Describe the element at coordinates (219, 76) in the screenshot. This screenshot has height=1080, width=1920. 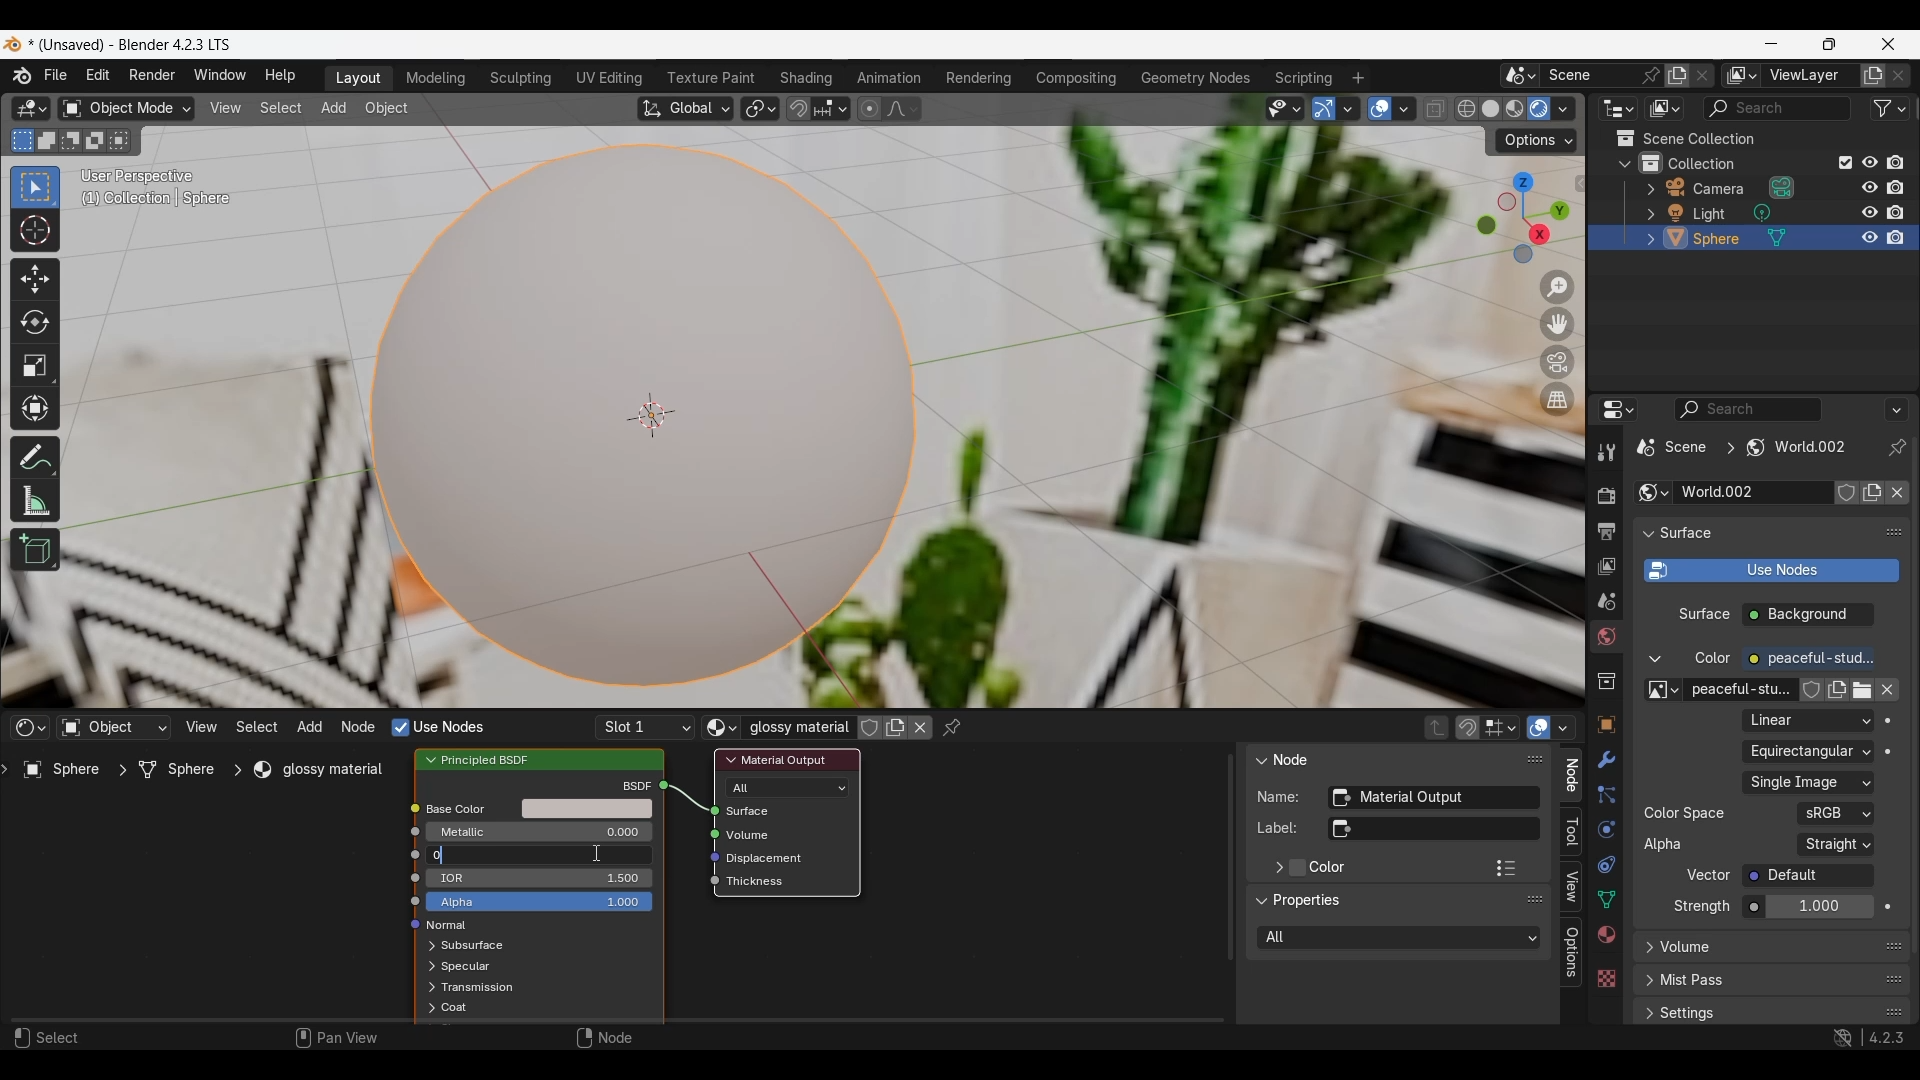
I see `Window` at that location.